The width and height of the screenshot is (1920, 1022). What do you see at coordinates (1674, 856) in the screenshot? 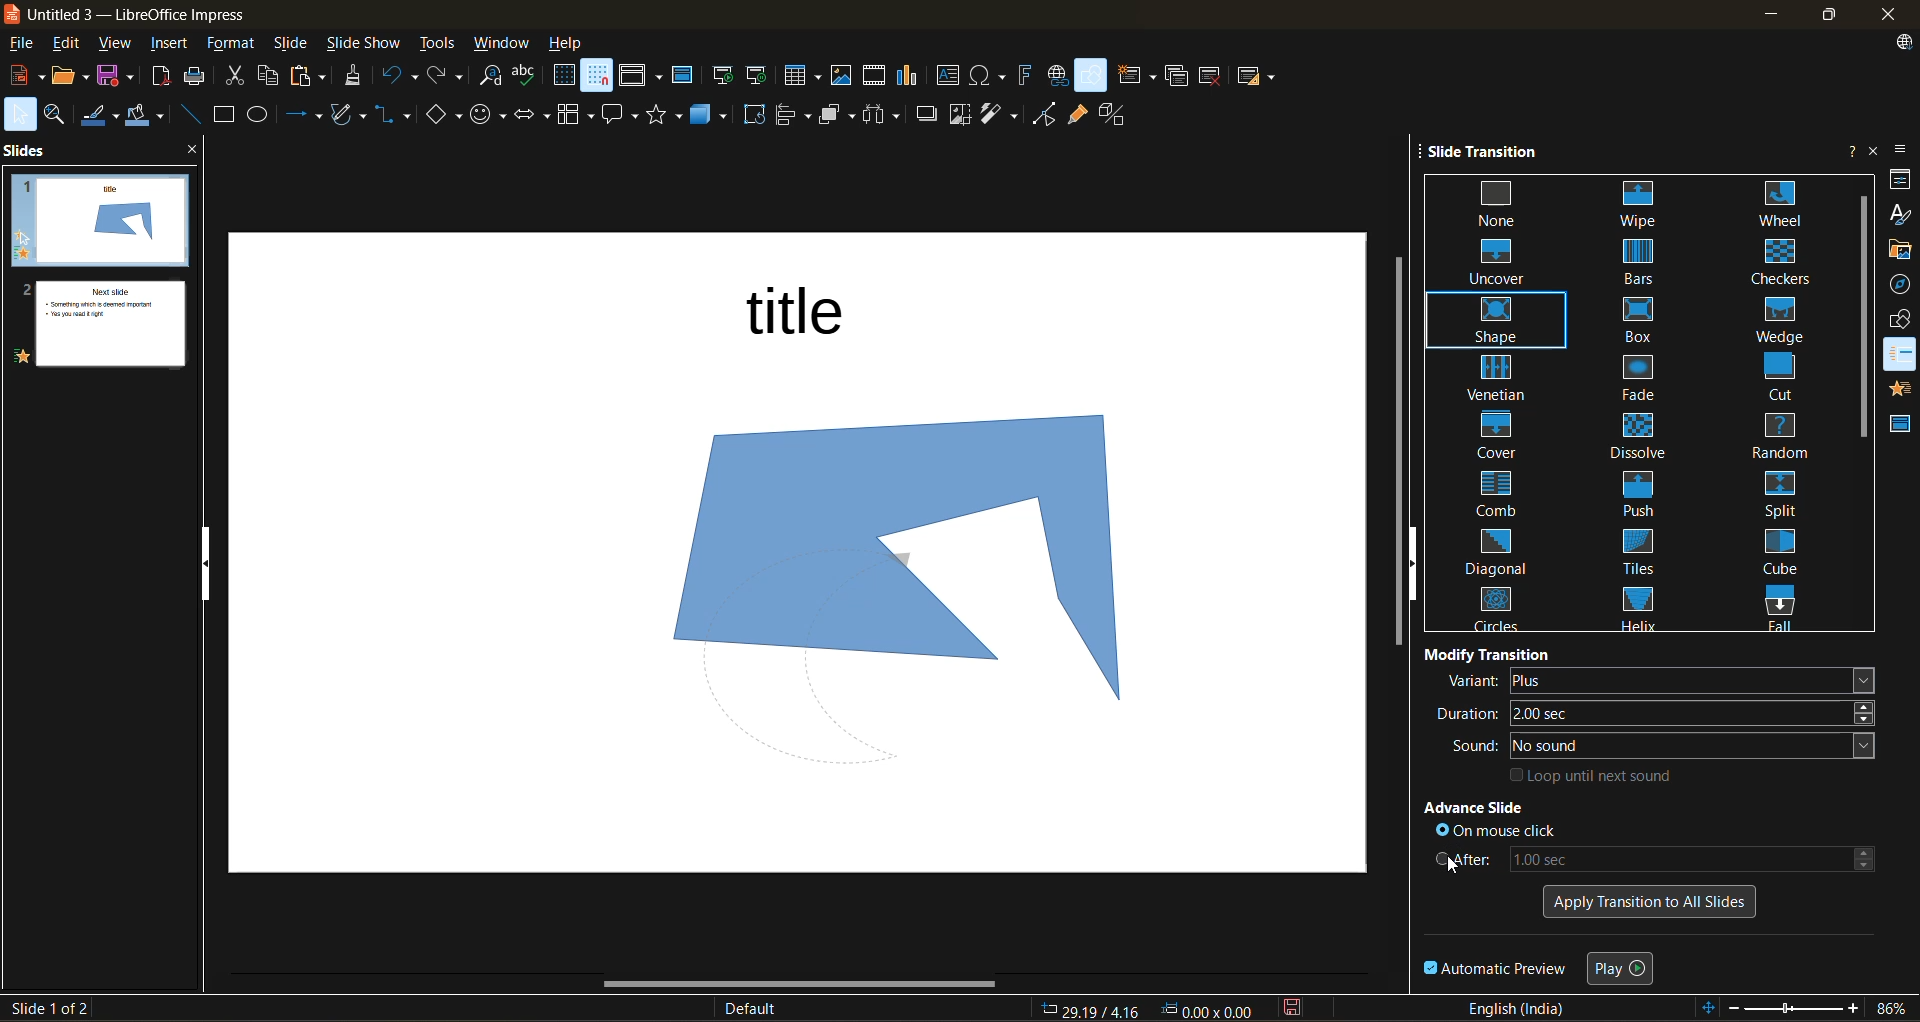
I see `after` at bounding box center [1674, 856].